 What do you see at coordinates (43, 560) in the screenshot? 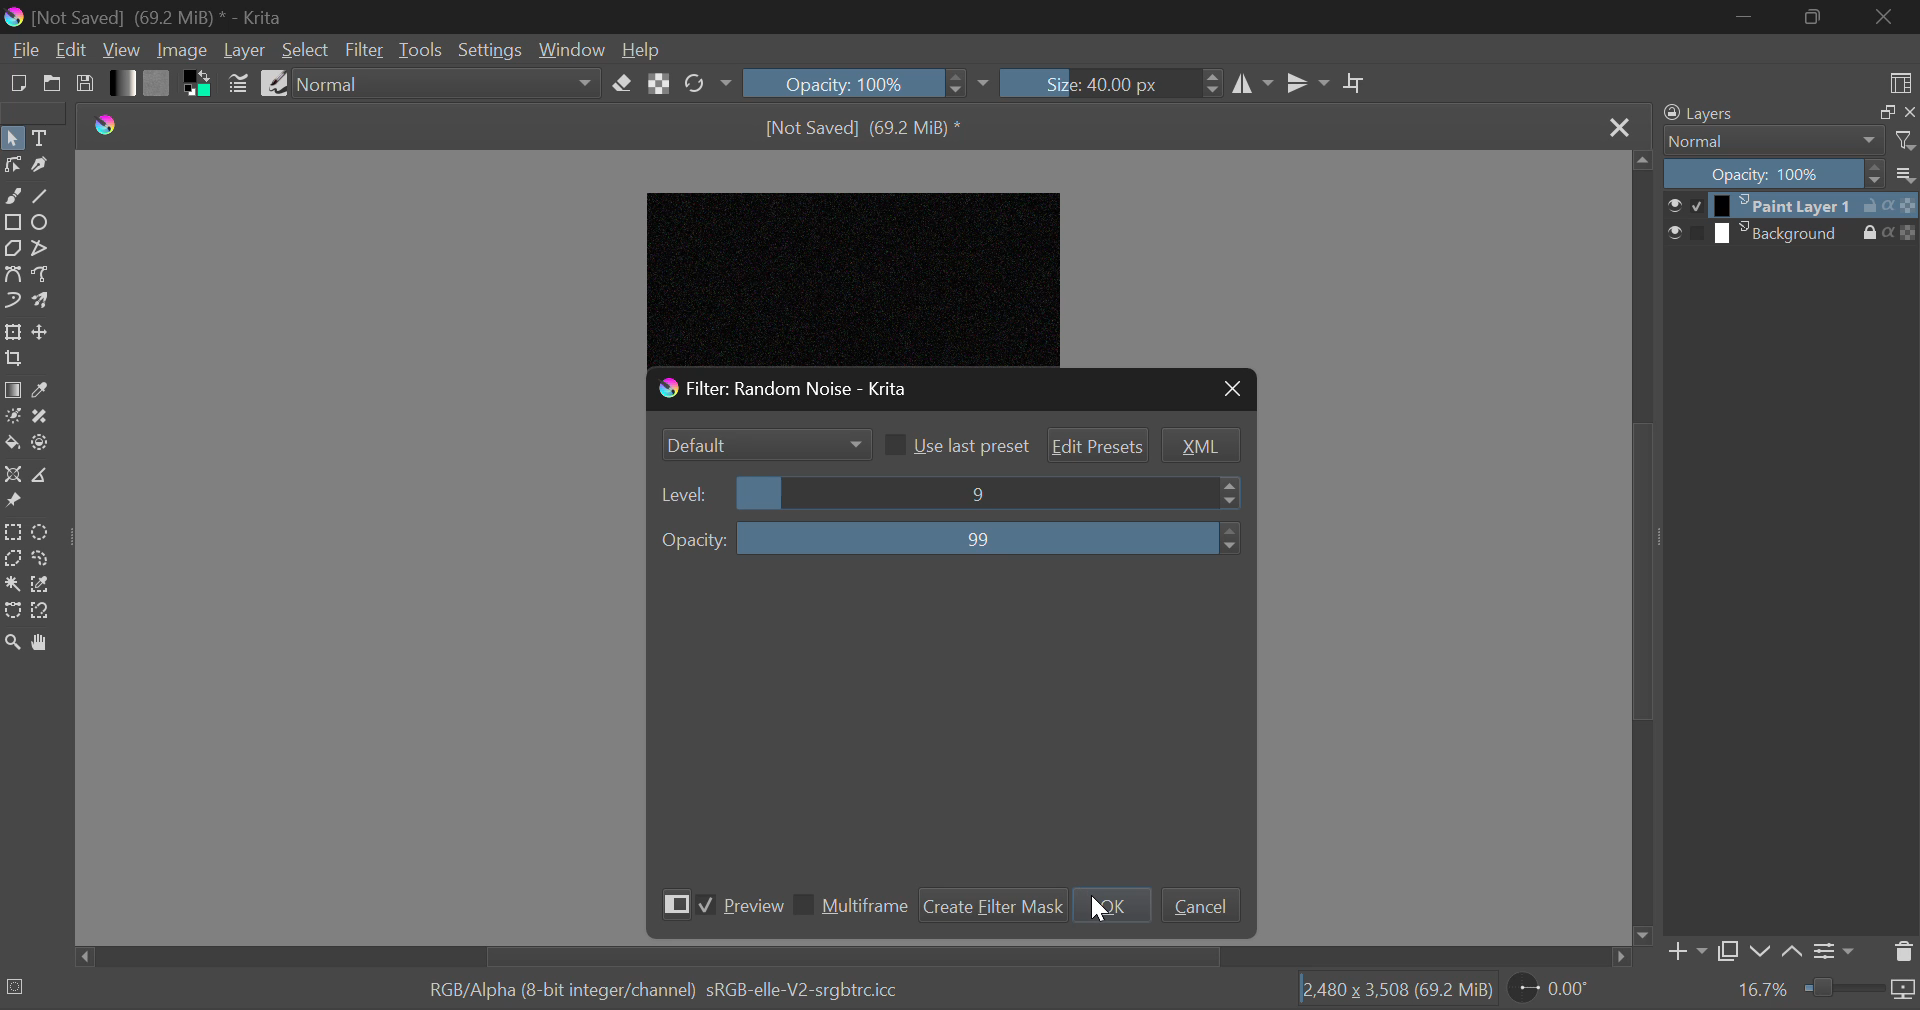
I see `Freehand Selection` at bounding box center [43, 560].